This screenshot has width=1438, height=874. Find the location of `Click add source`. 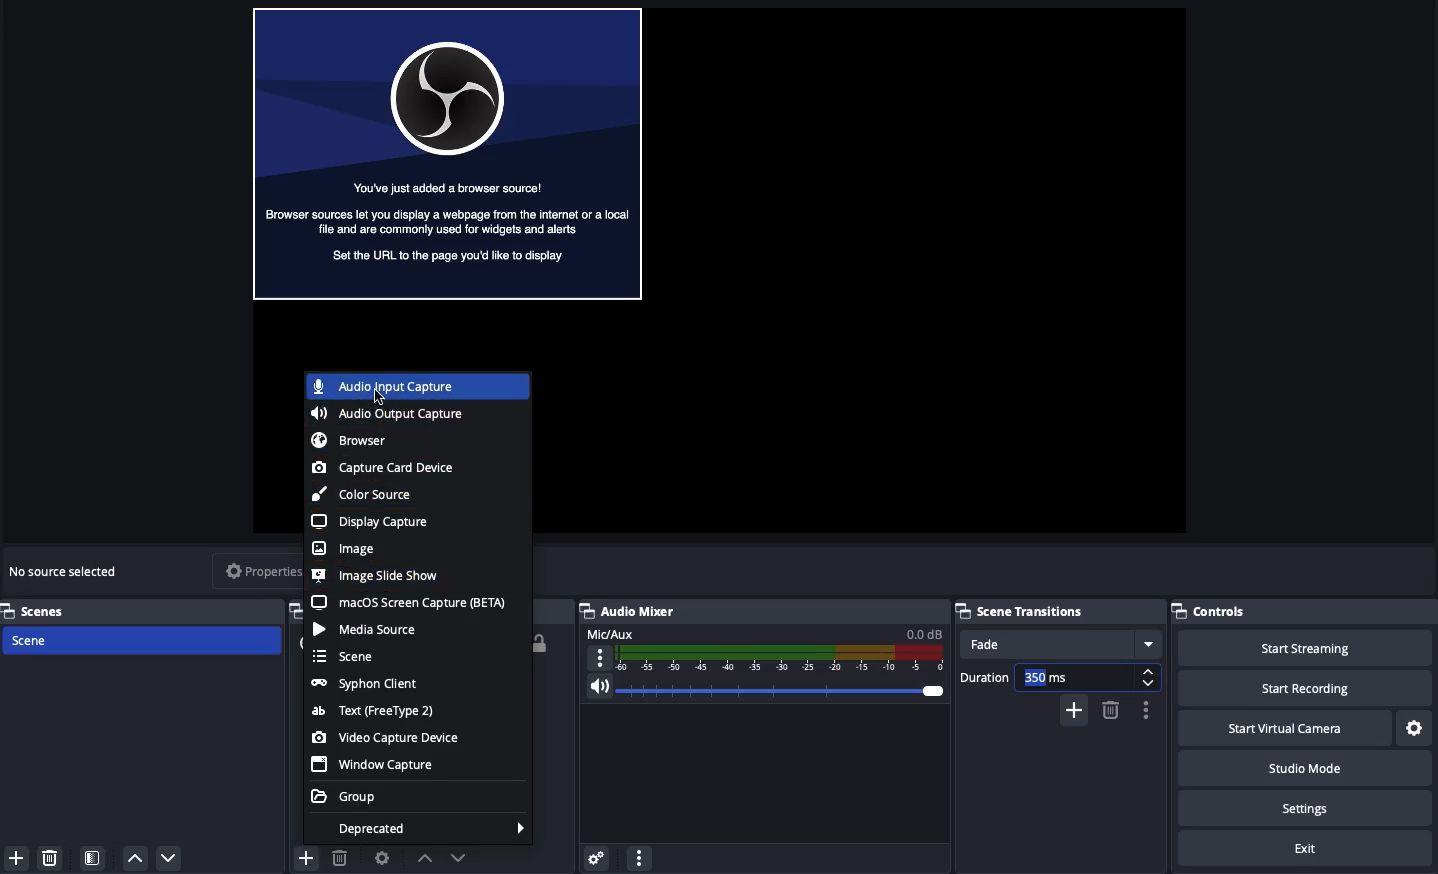

Click add source is located at coordinates (309, 857).